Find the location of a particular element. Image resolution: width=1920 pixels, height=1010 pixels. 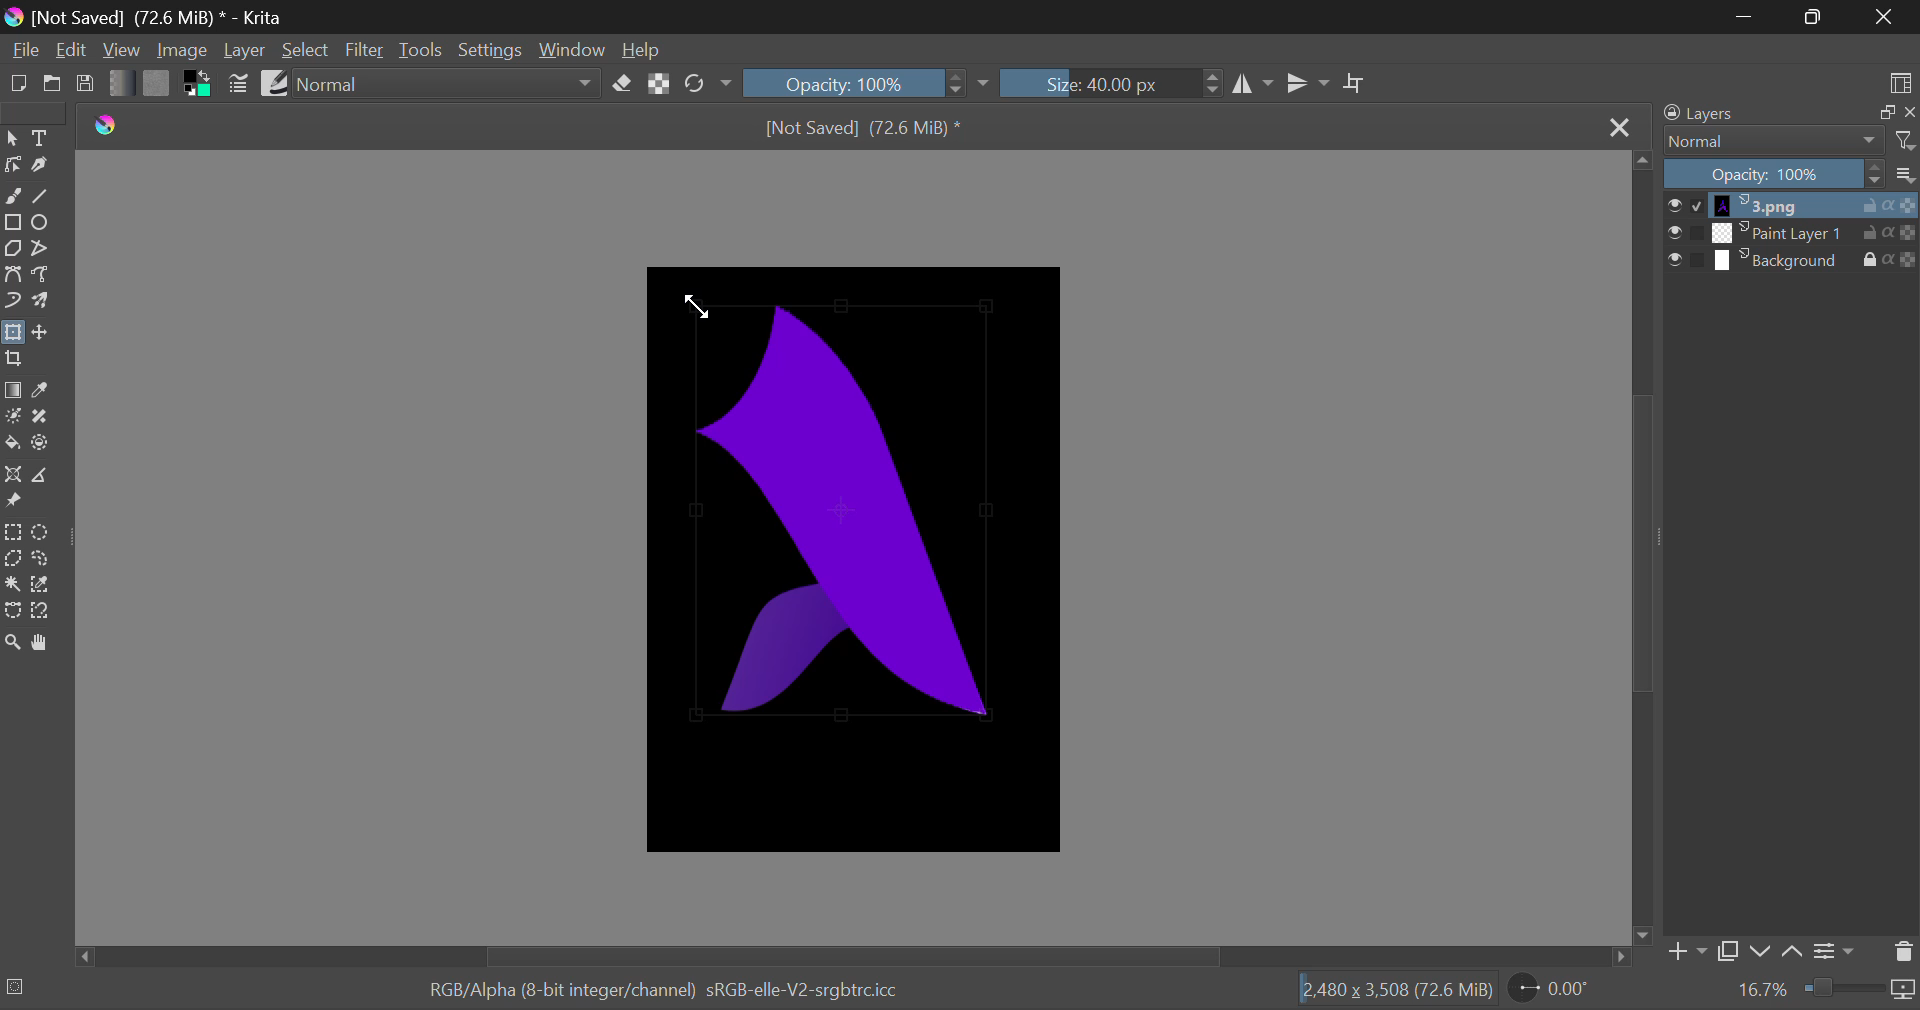

Freehand Tool is located at coordinates (38, 560).